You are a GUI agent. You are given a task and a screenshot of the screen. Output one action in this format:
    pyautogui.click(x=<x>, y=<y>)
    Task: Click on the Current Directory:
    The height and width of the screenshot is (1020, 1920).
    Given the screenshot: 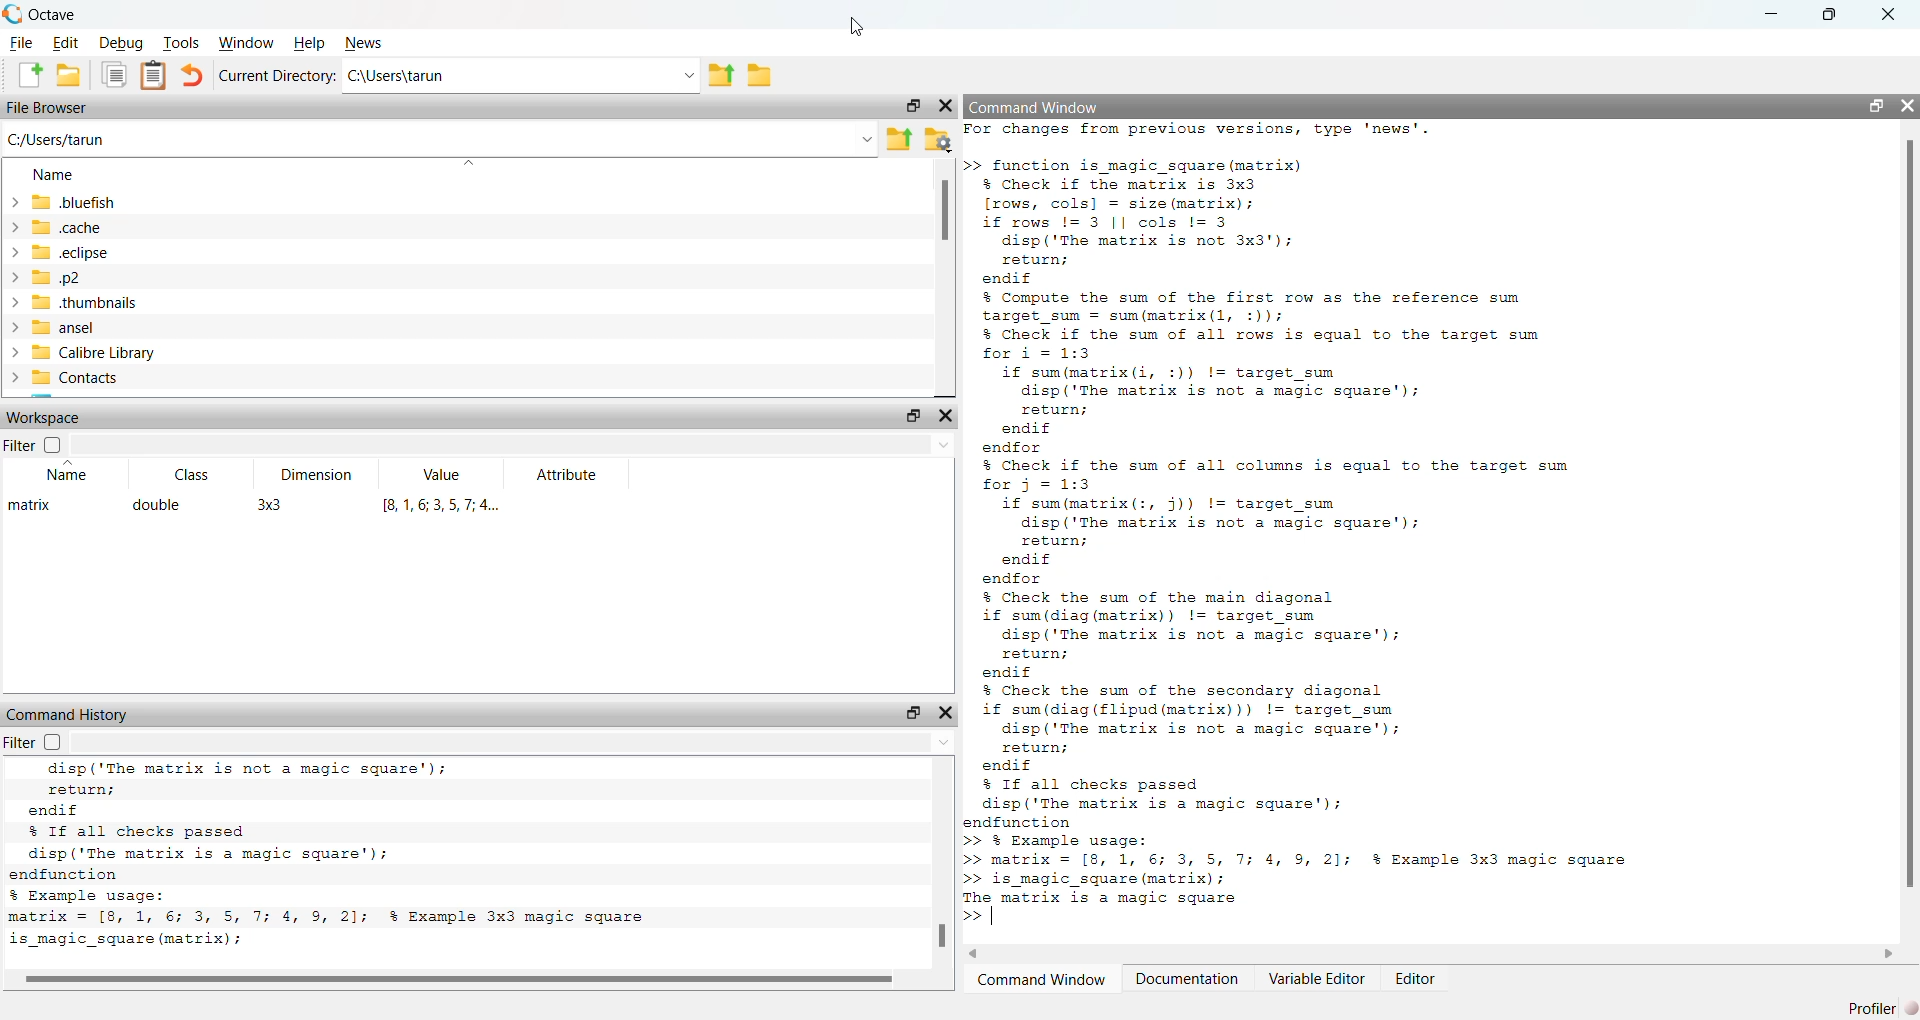 What is the action you would take?
    pyautogui.click(x=277, y=76)
    